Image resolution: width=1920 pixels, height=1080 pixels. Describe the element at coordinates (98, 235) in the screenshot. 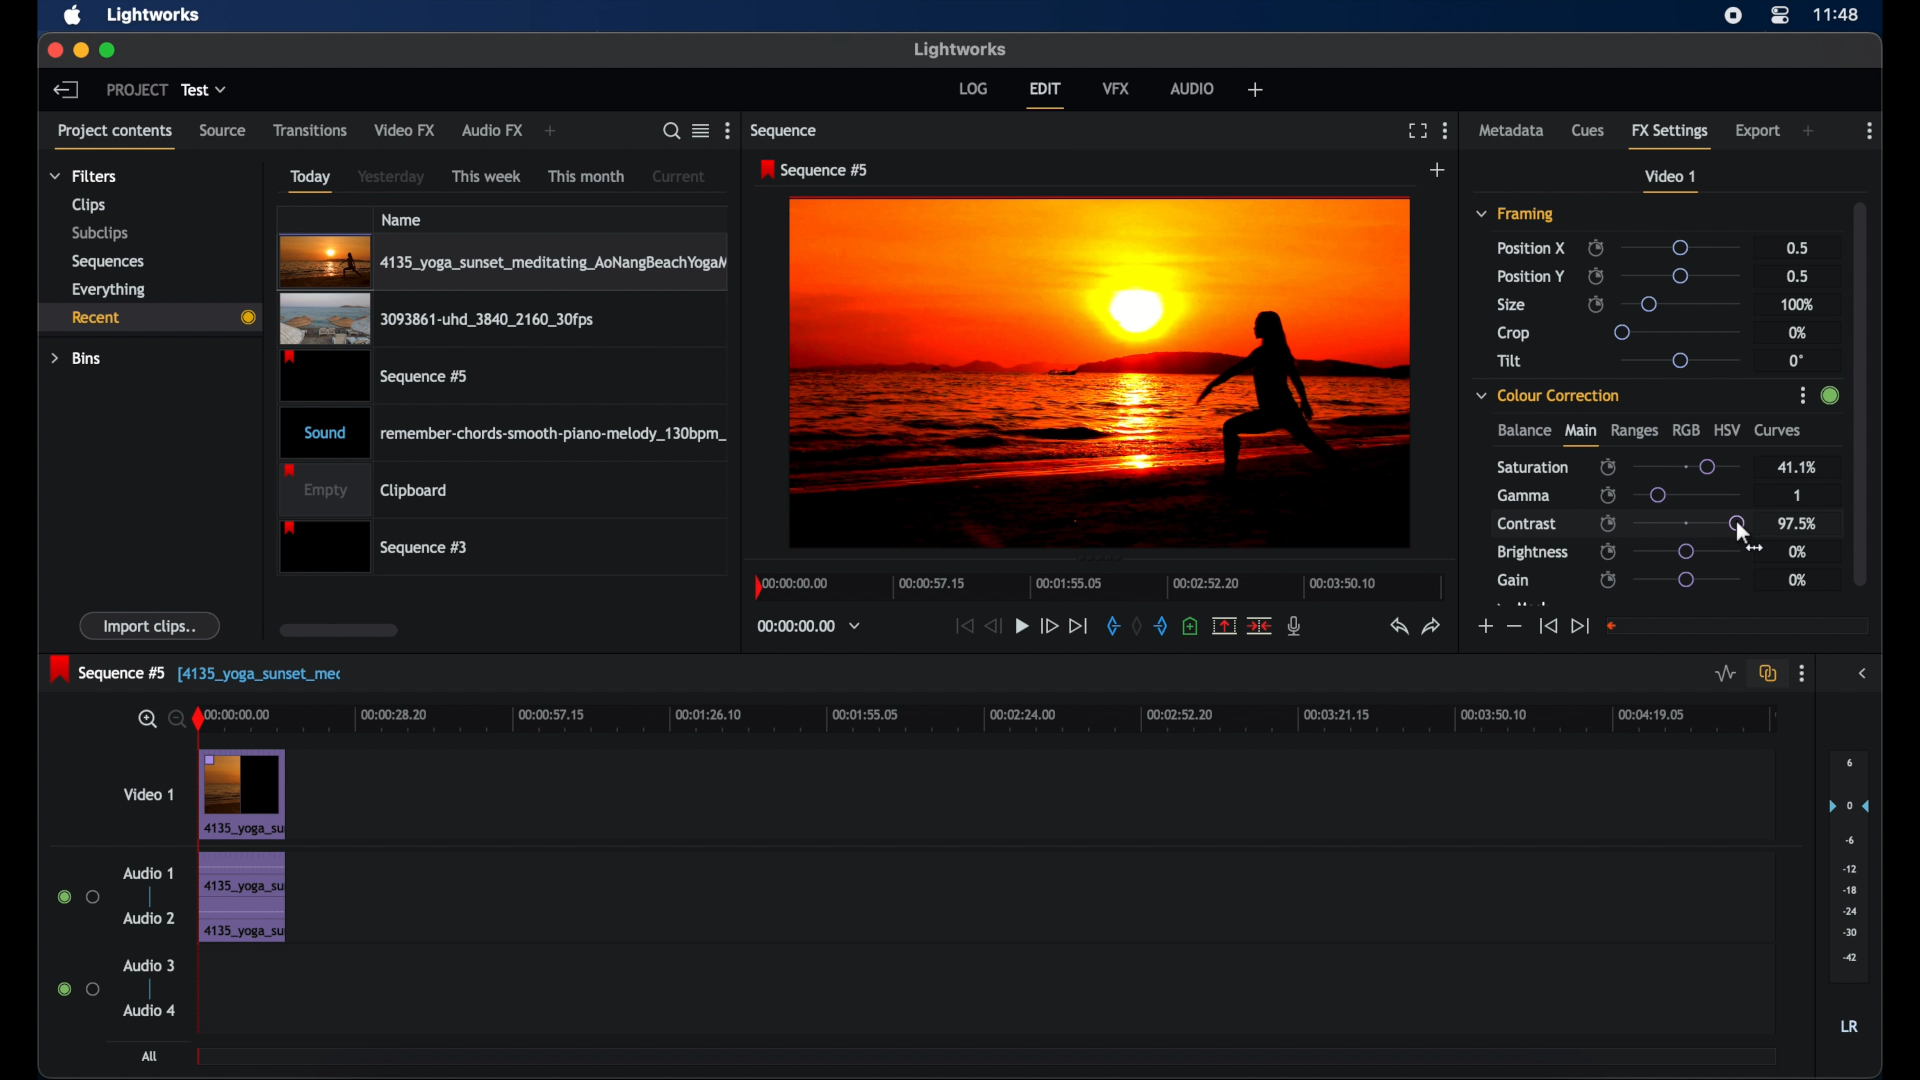

I see `subclips` at that location.